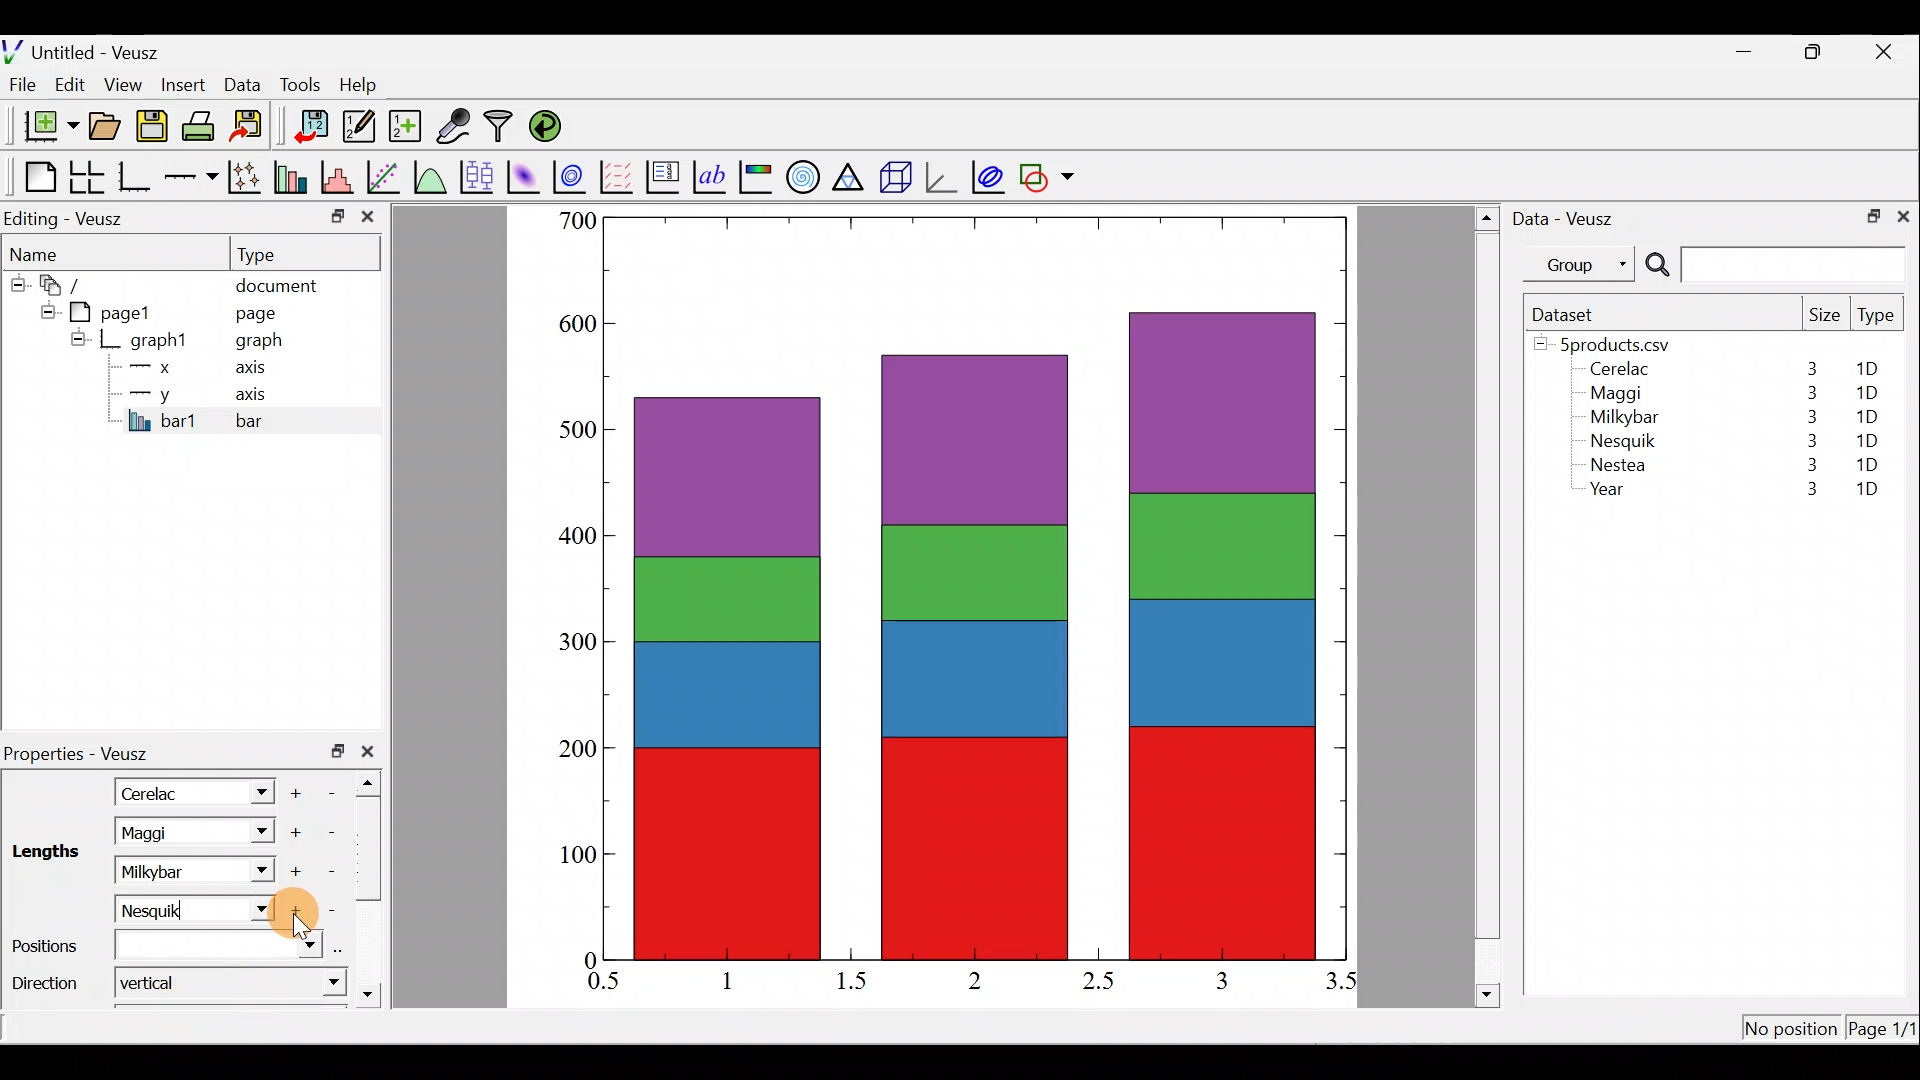 The width and height of the screenshot is (1920, 1080). I want to click on y, so click(150, 392).